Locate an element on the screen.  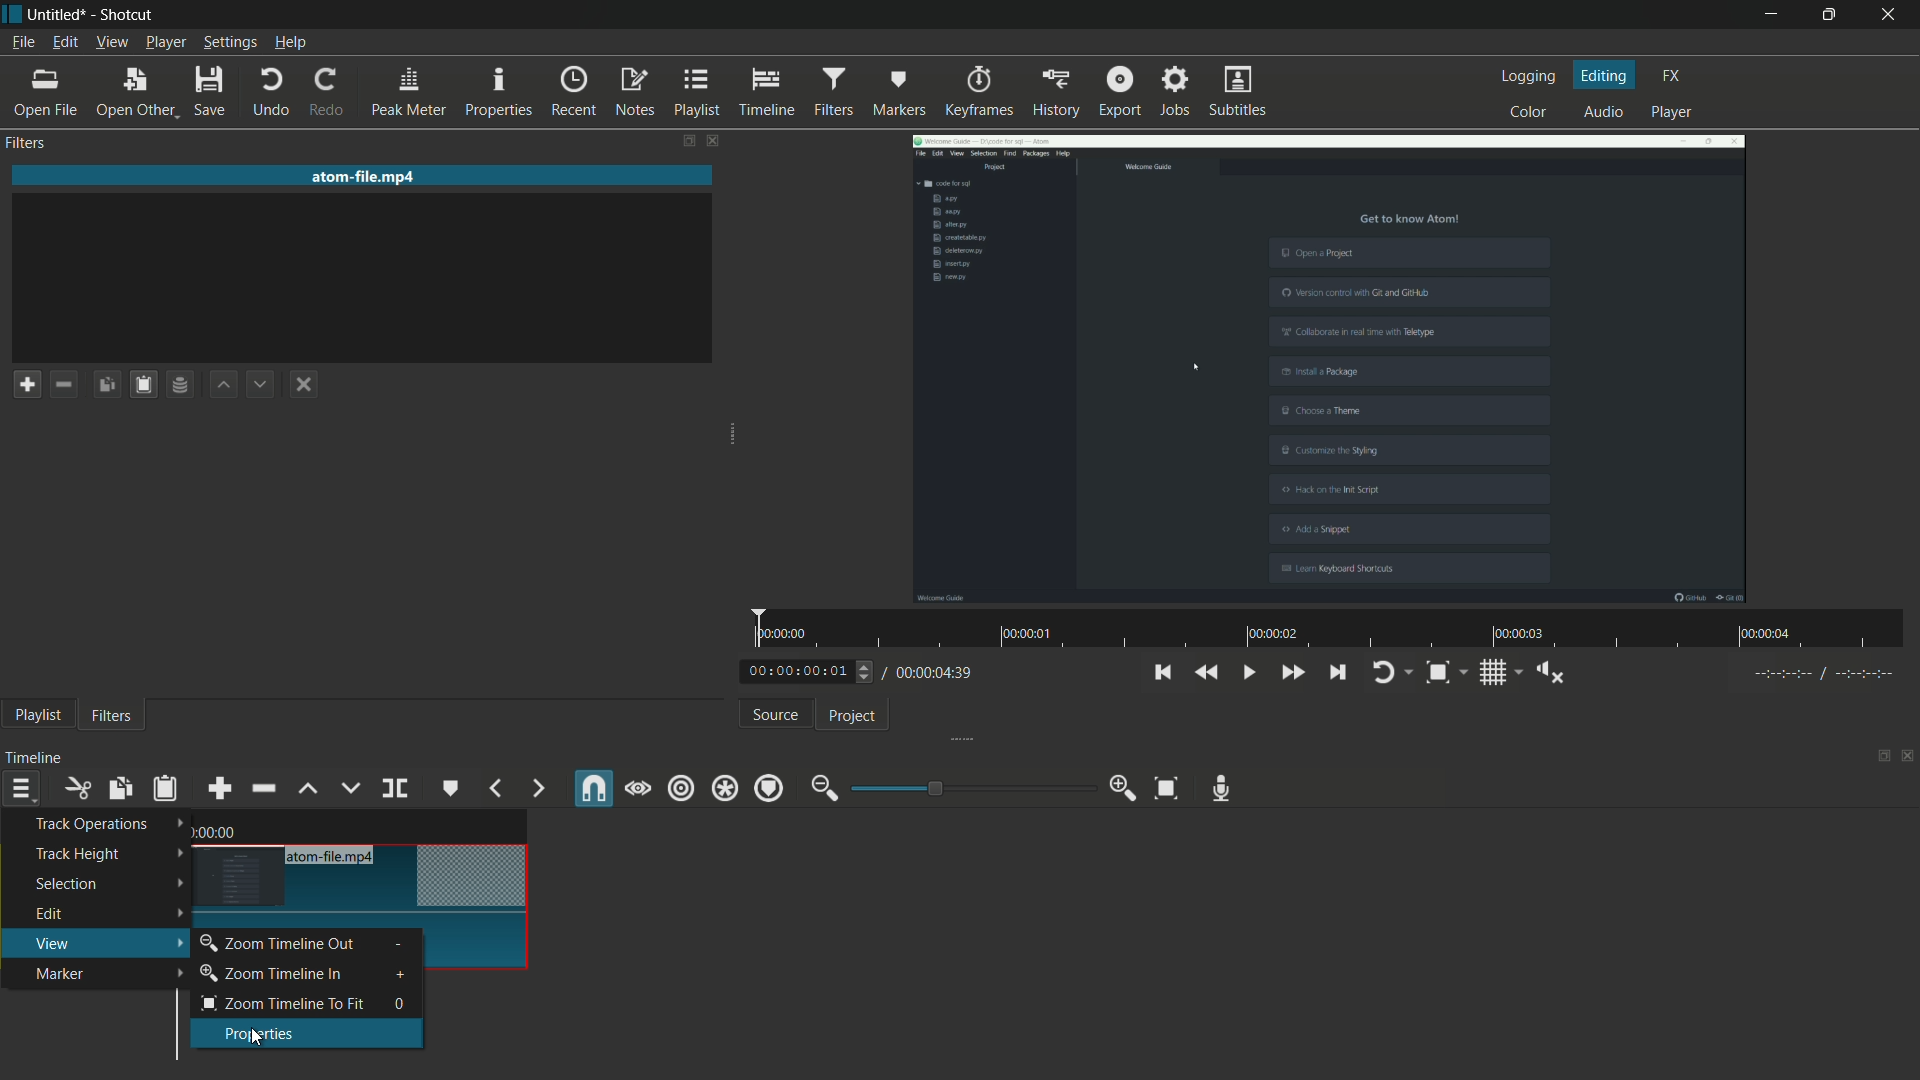
expand is located at coordinates (734, 429).